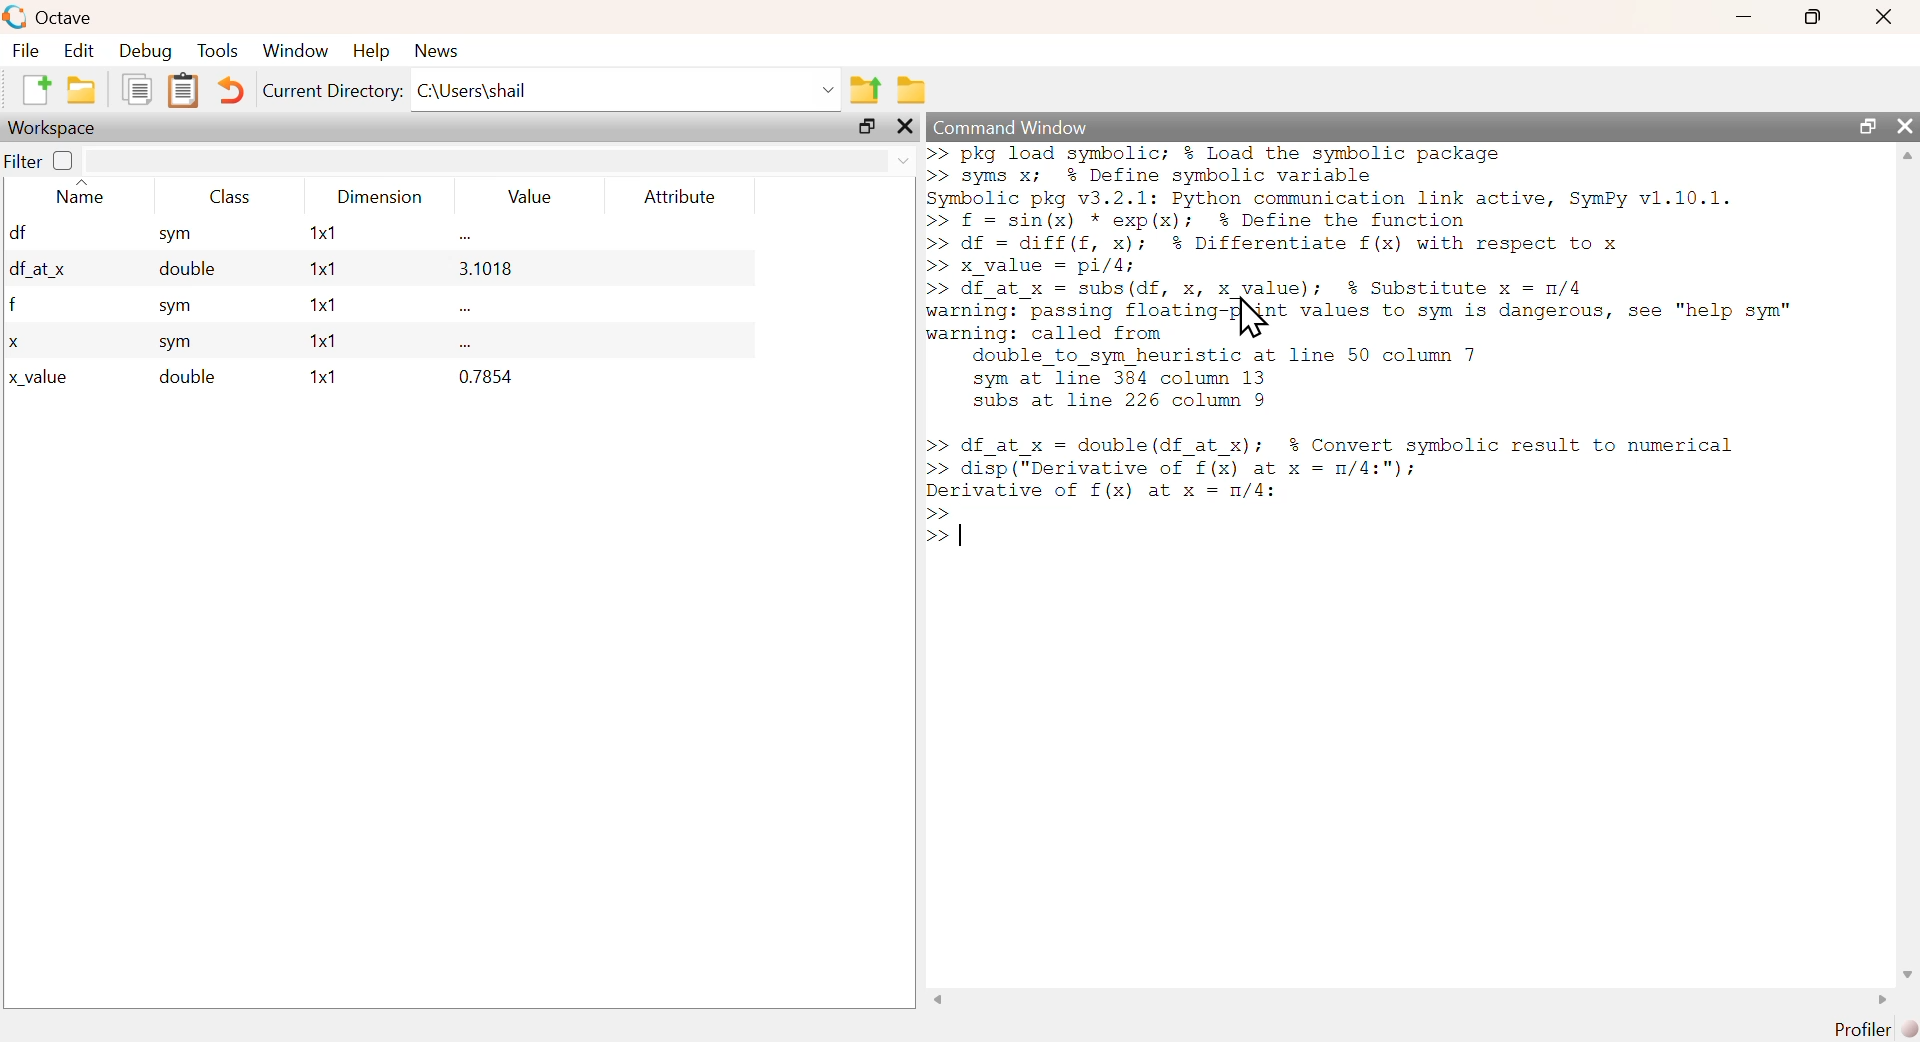 Image resolution: width=1920 pixels, height=1042 pixels. Describe the element at coordinates (179, 272) in the screenshot. I see `double` at that location.